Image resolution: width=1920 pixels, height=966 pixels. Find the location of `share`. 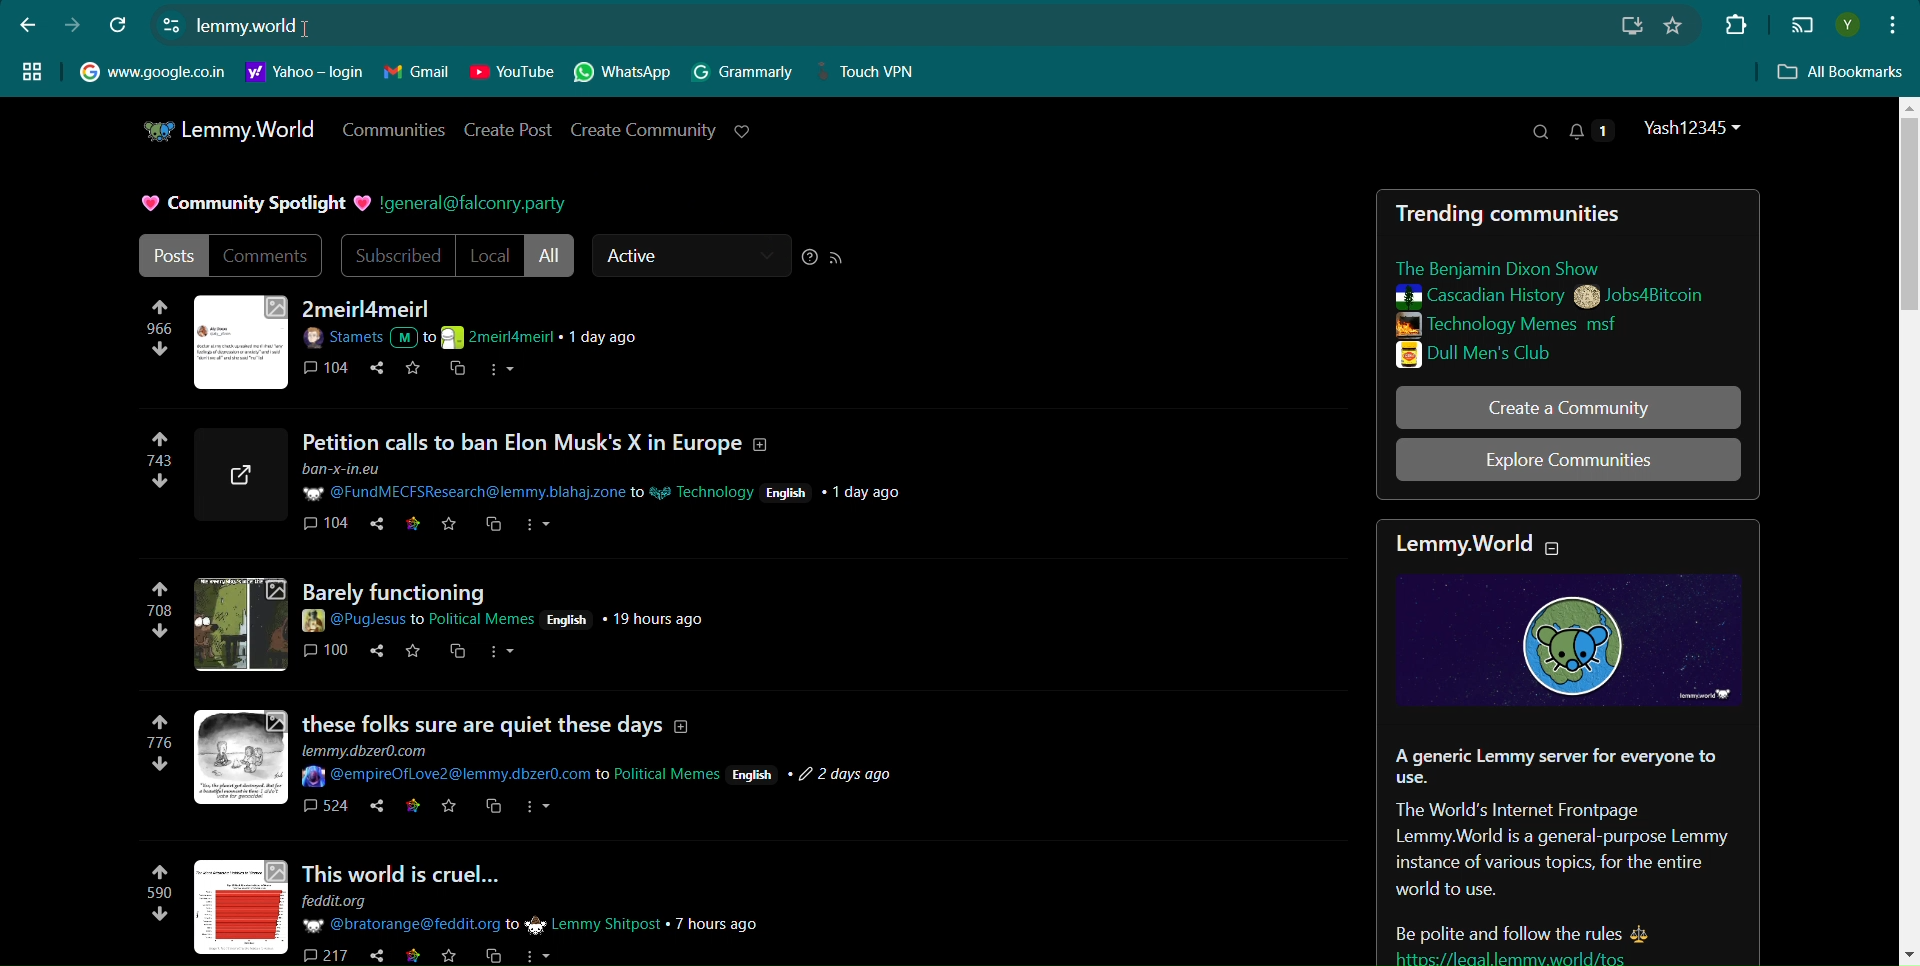

share is located at coordinates (371, 956).